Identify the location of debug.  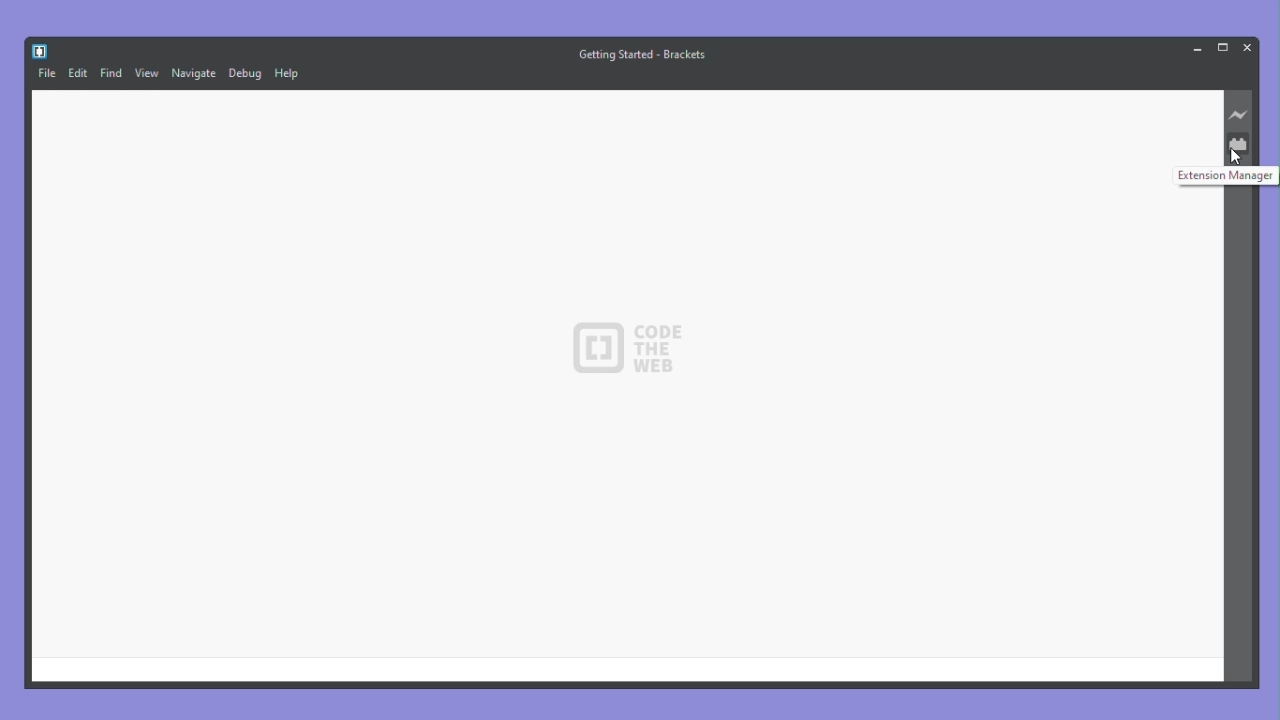
(245, 74).